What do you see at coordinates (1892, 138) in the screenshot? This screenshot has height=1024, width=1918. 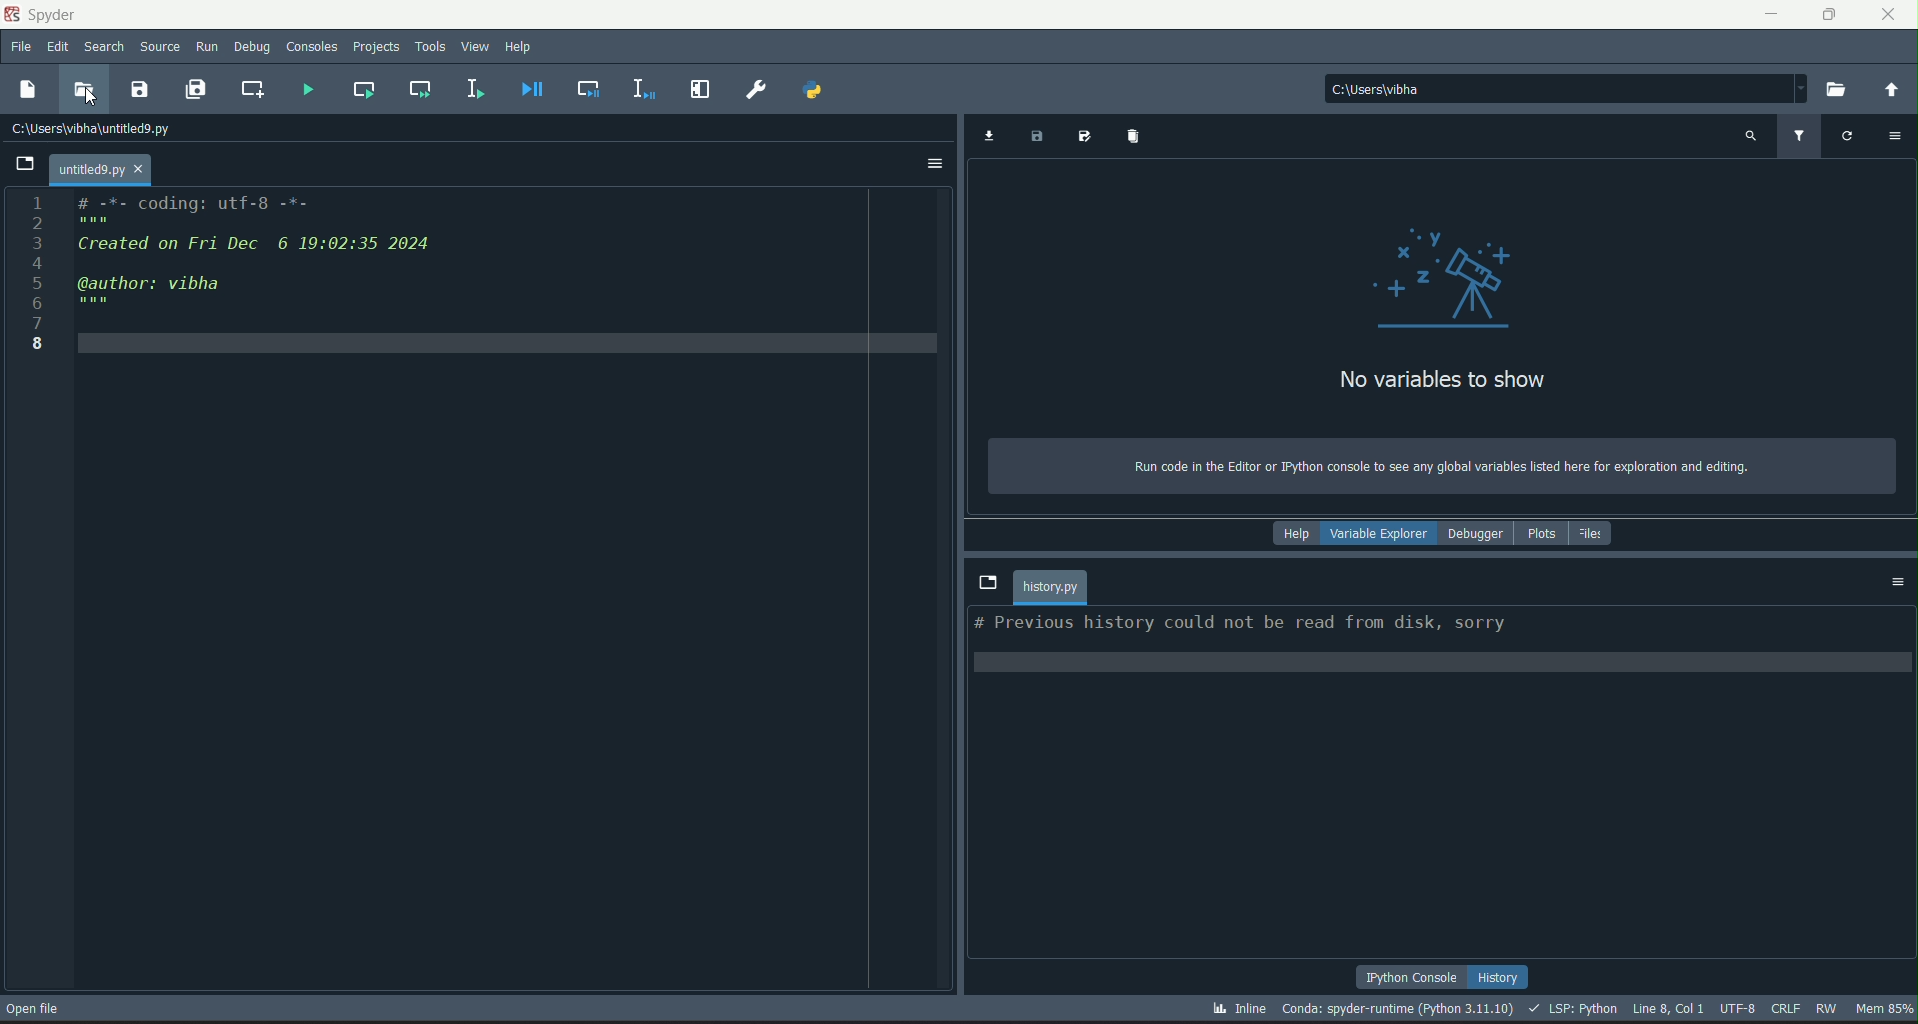 I see `options` at bounding box center [1892, 138].